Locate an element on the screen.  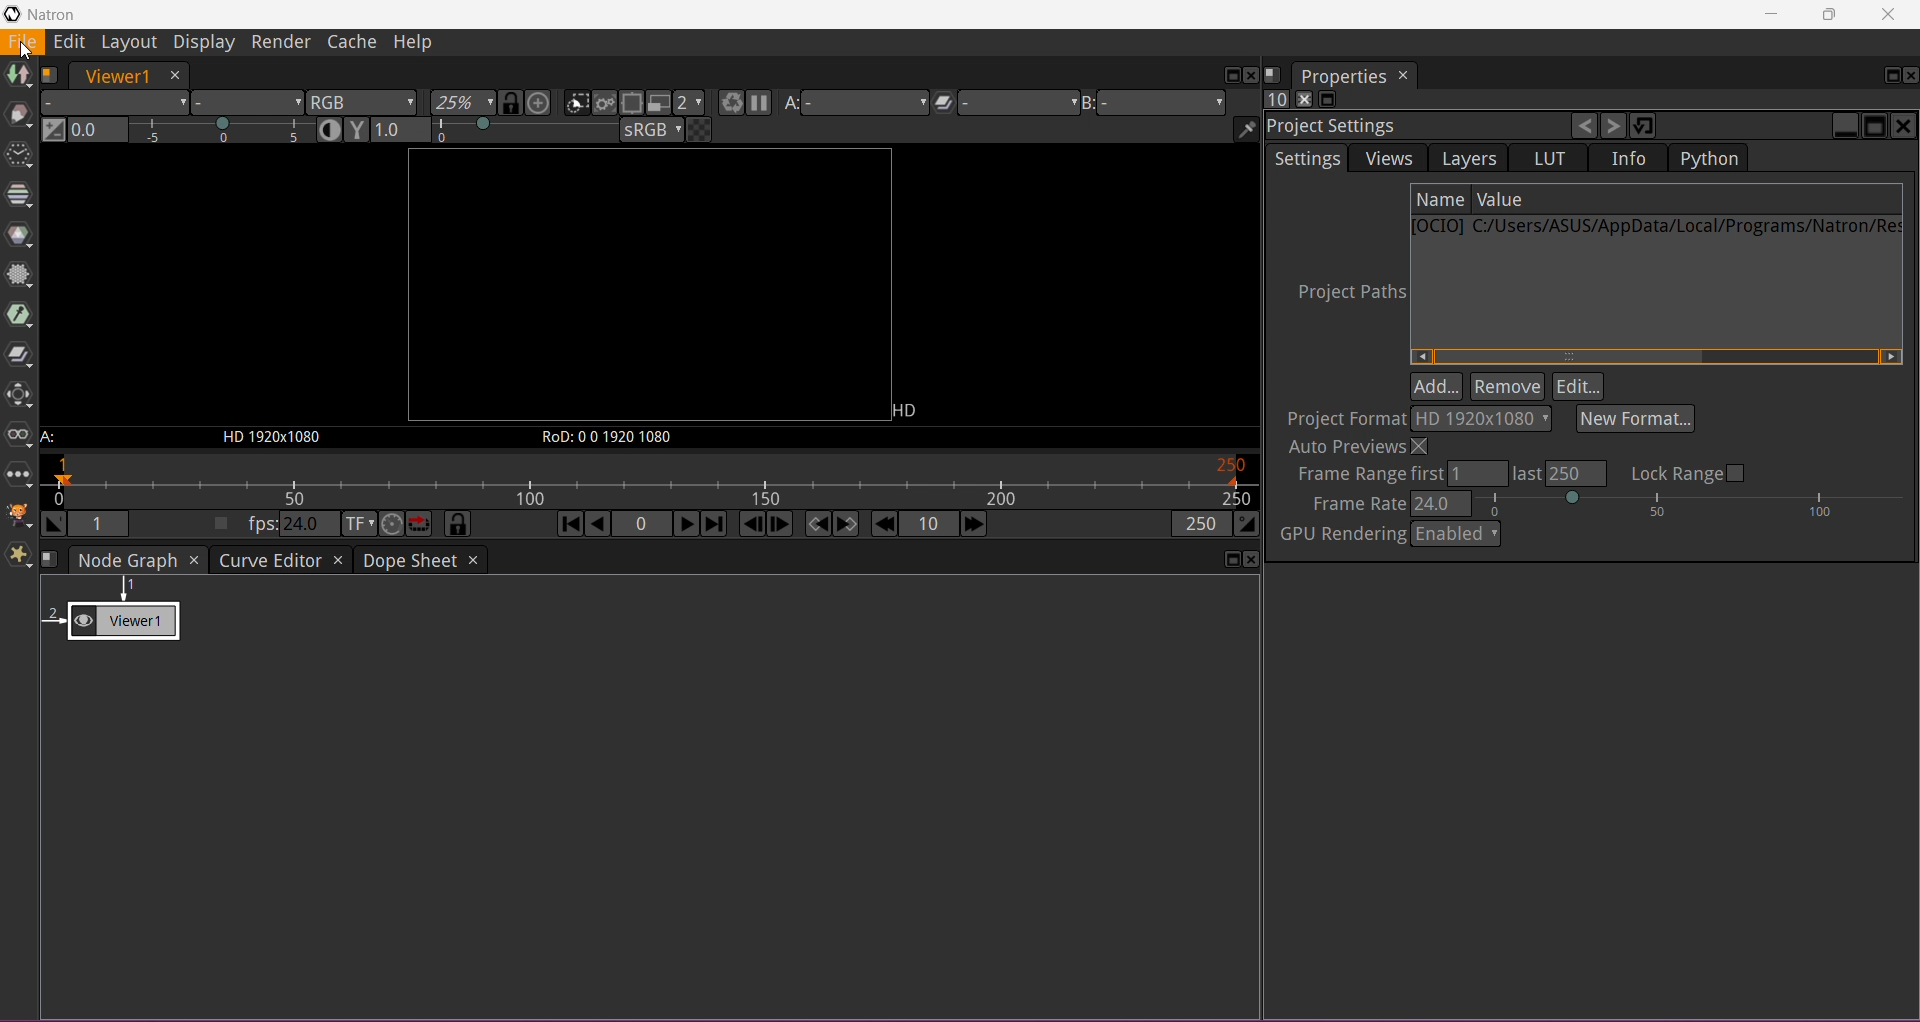
Viewer gamma correction level is located at coordinates (498, 132).